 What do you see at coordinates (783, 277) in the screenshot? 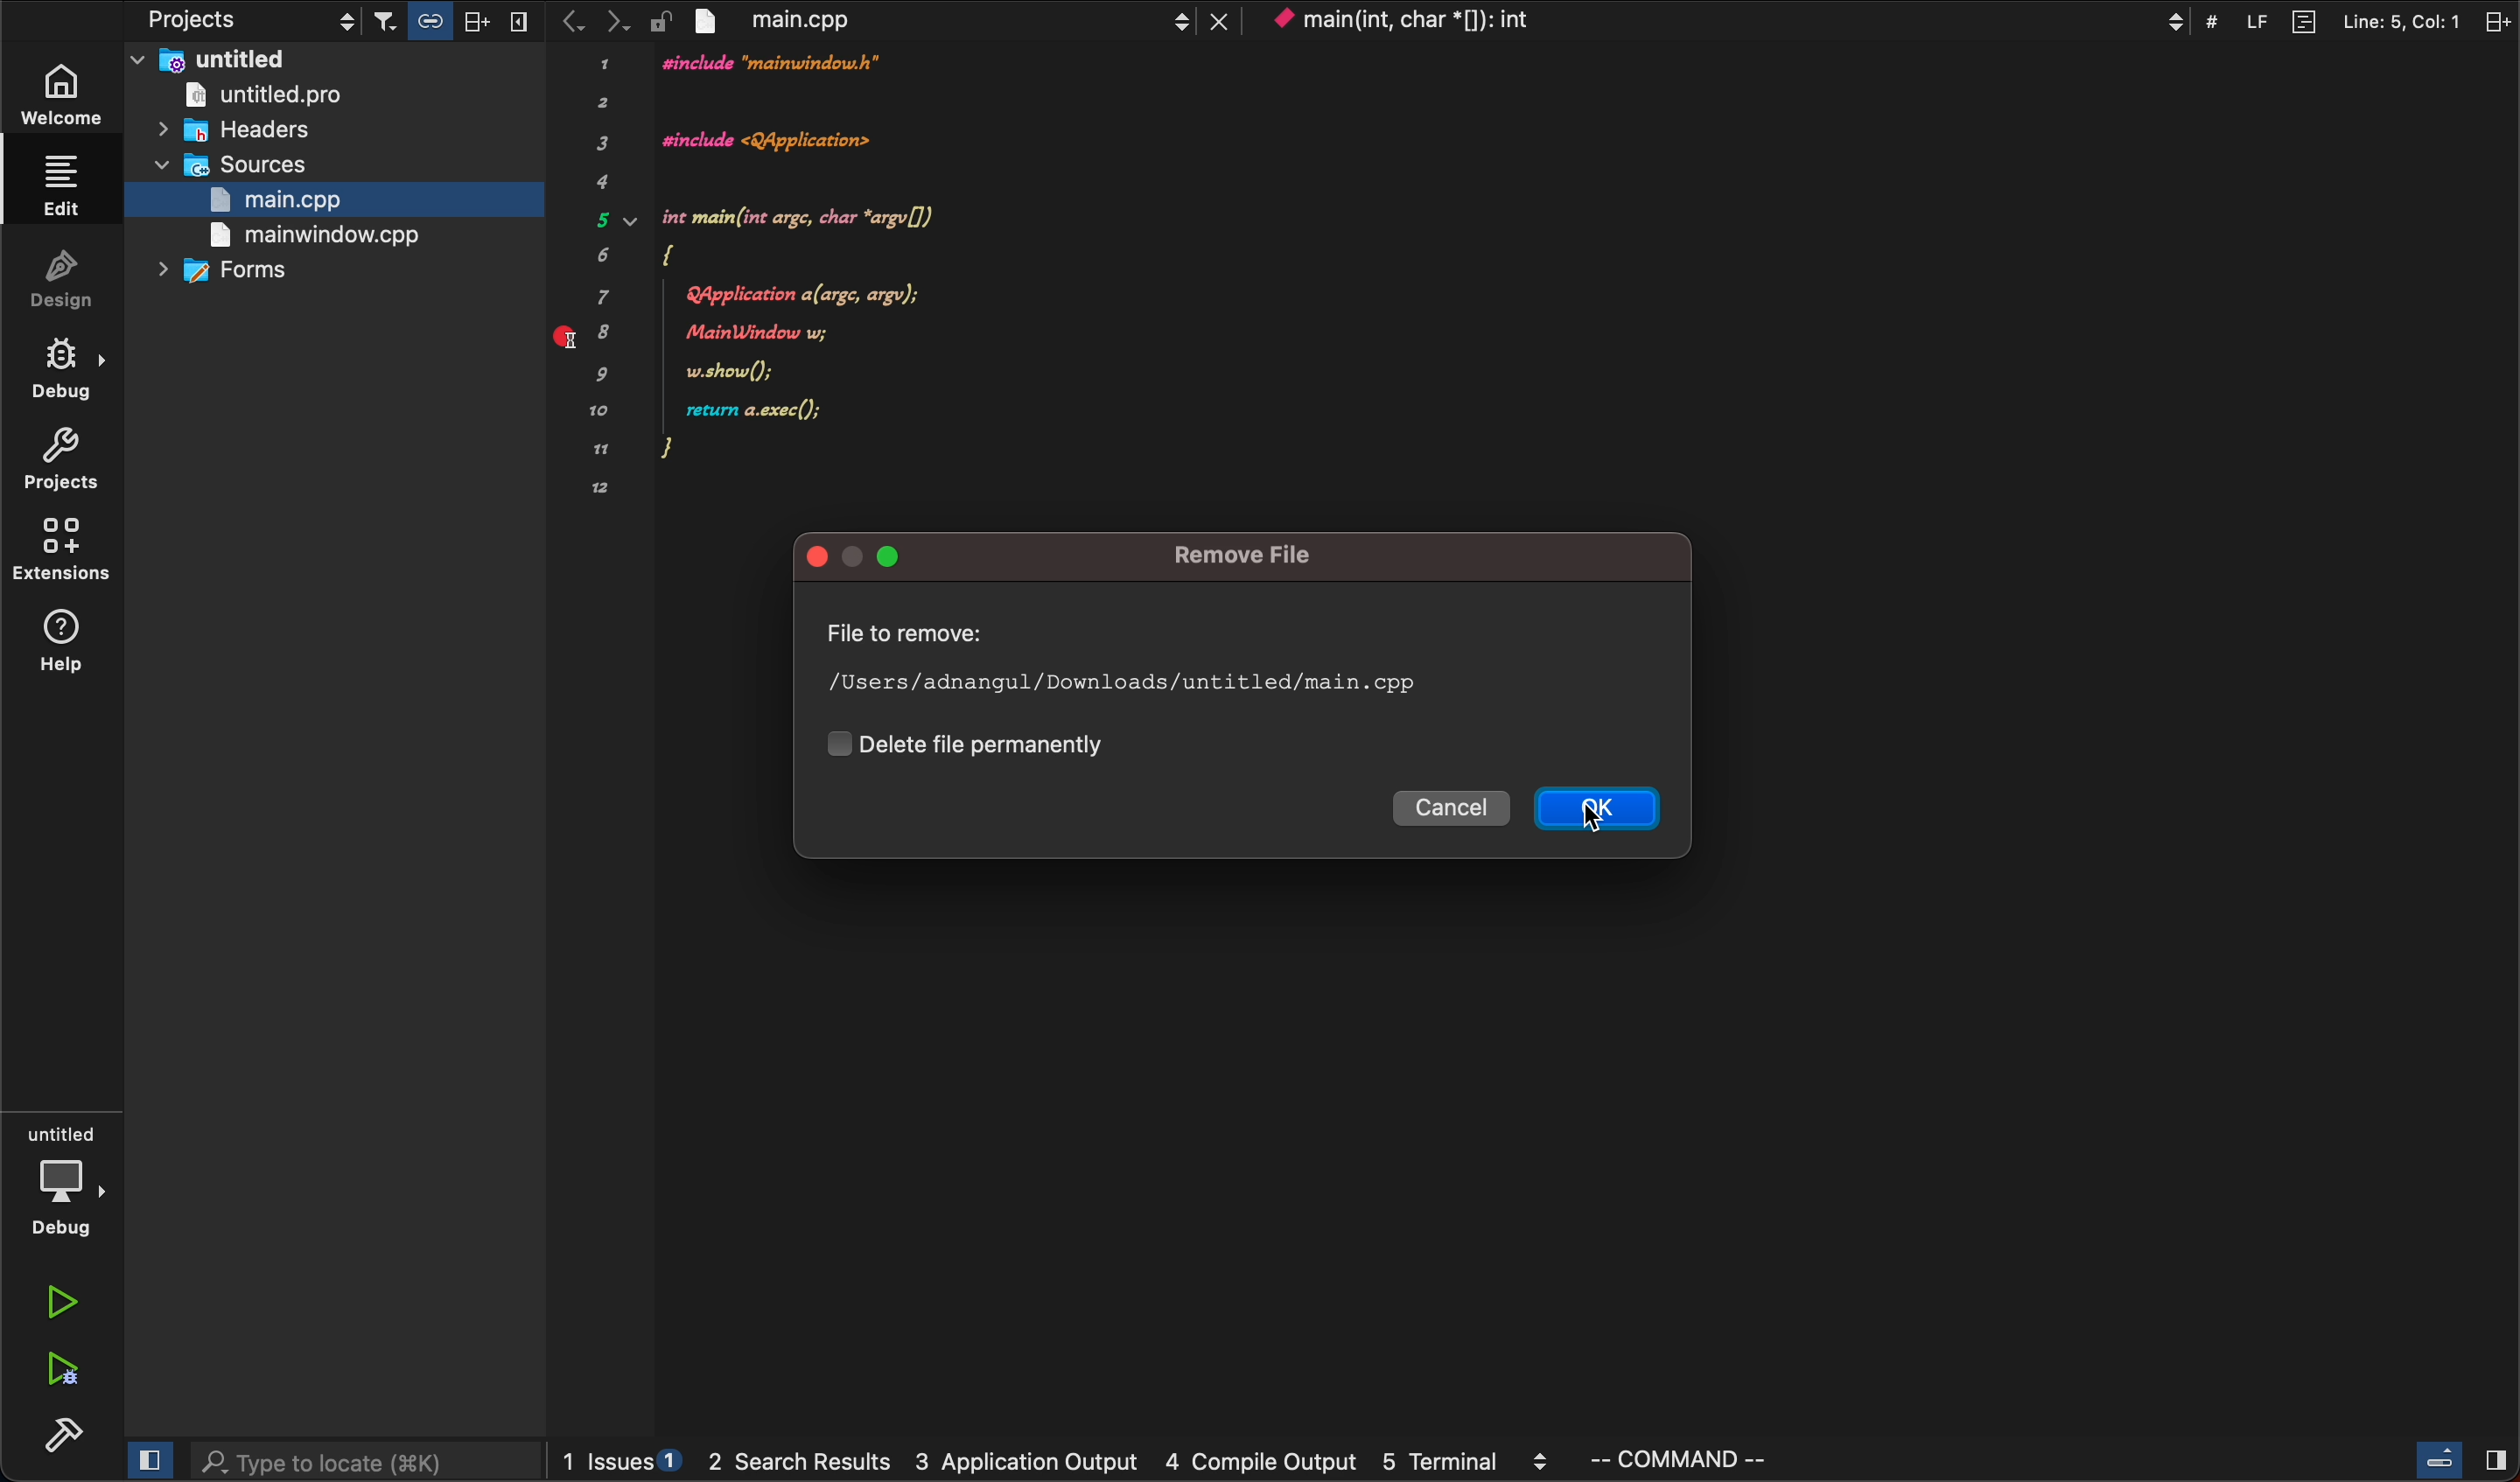
I see `code` at bounding box center [783, 277].